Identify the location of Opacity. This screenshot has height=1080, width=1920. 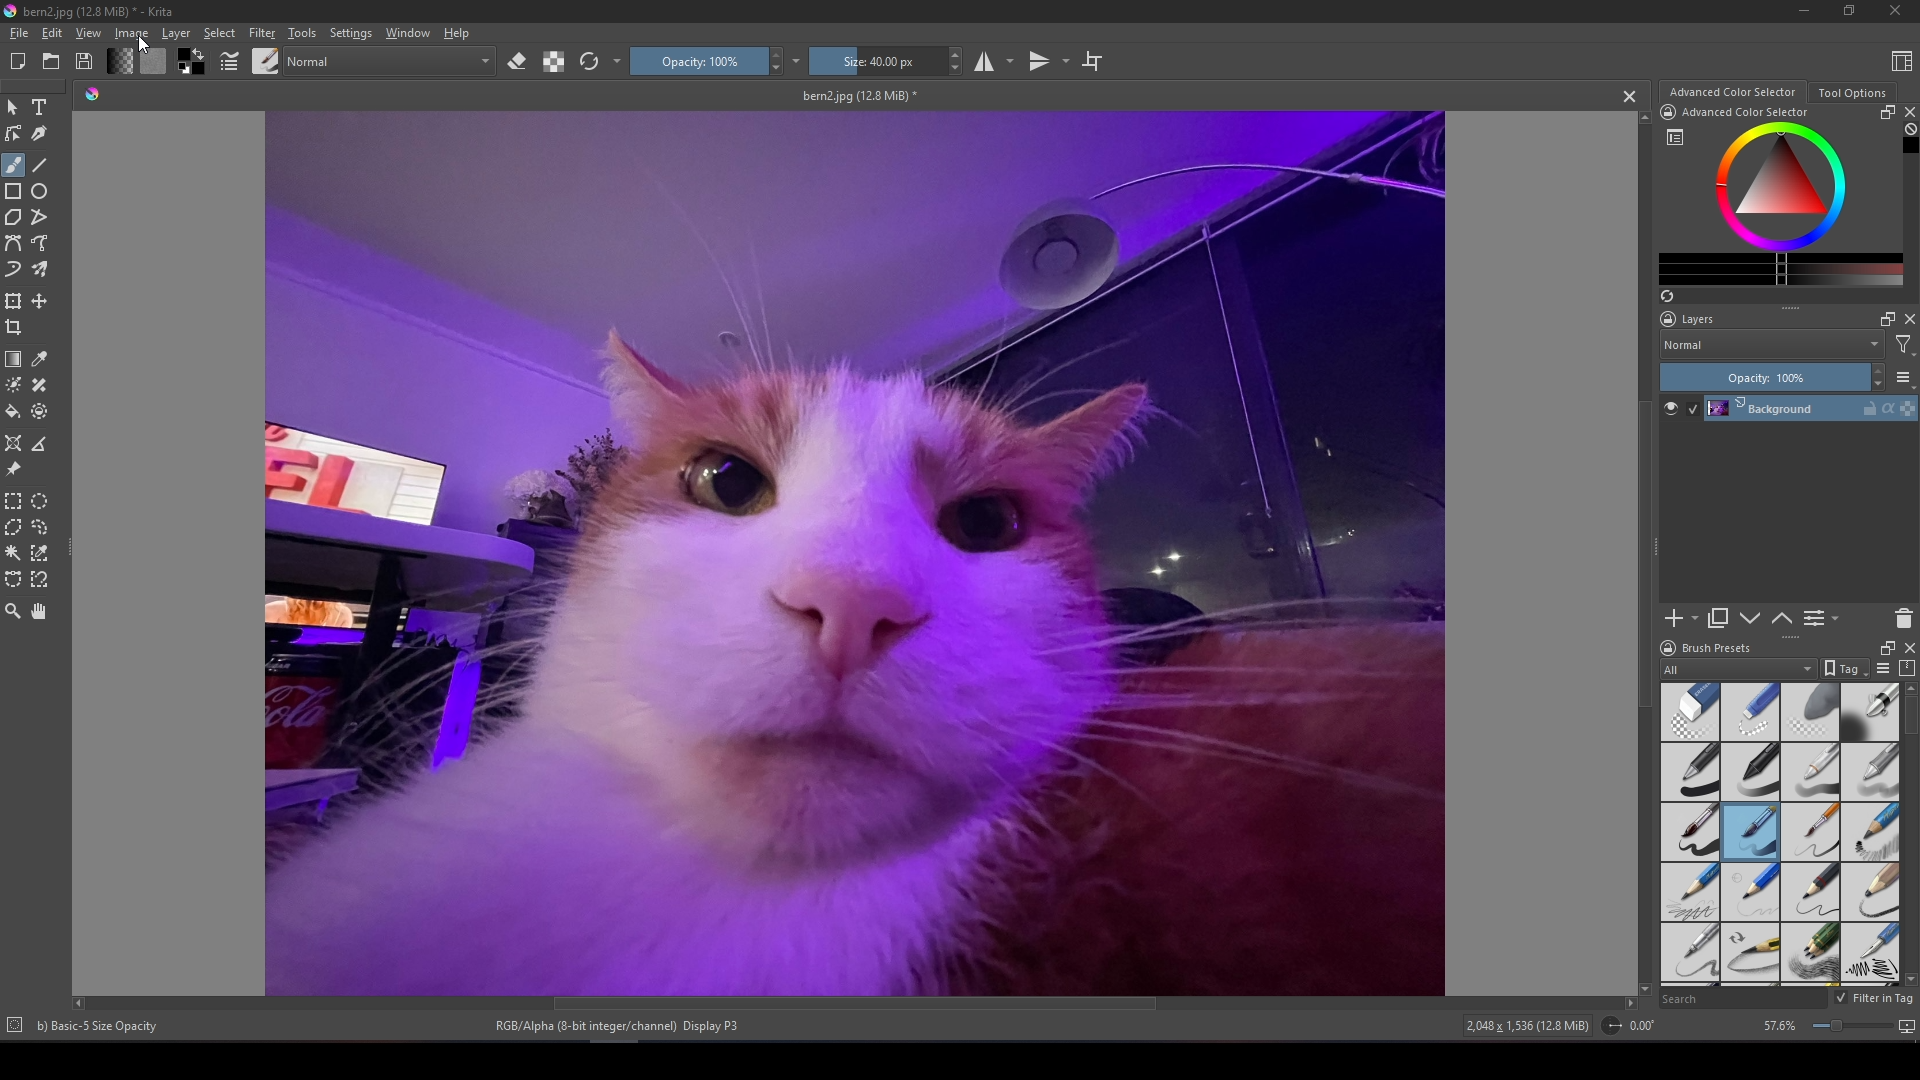
(1772, 376).